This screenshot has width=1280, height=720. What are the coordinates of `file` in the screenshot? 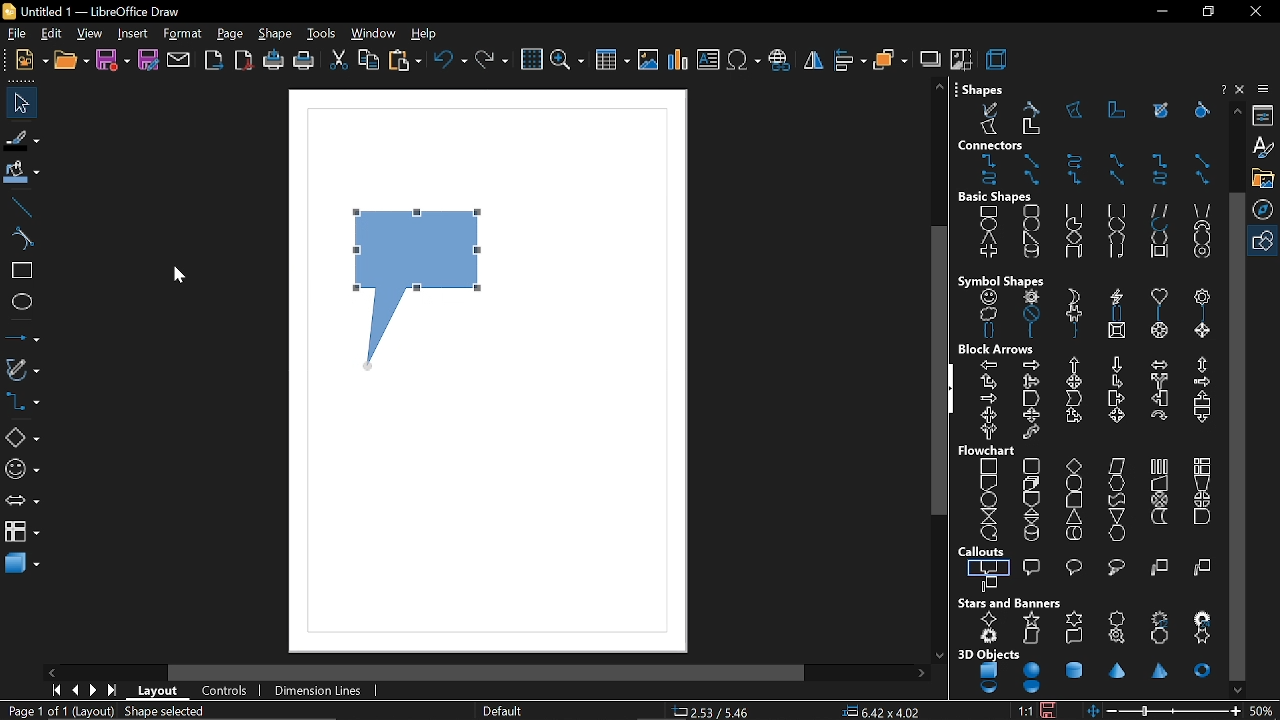 It's located at (16, 33).